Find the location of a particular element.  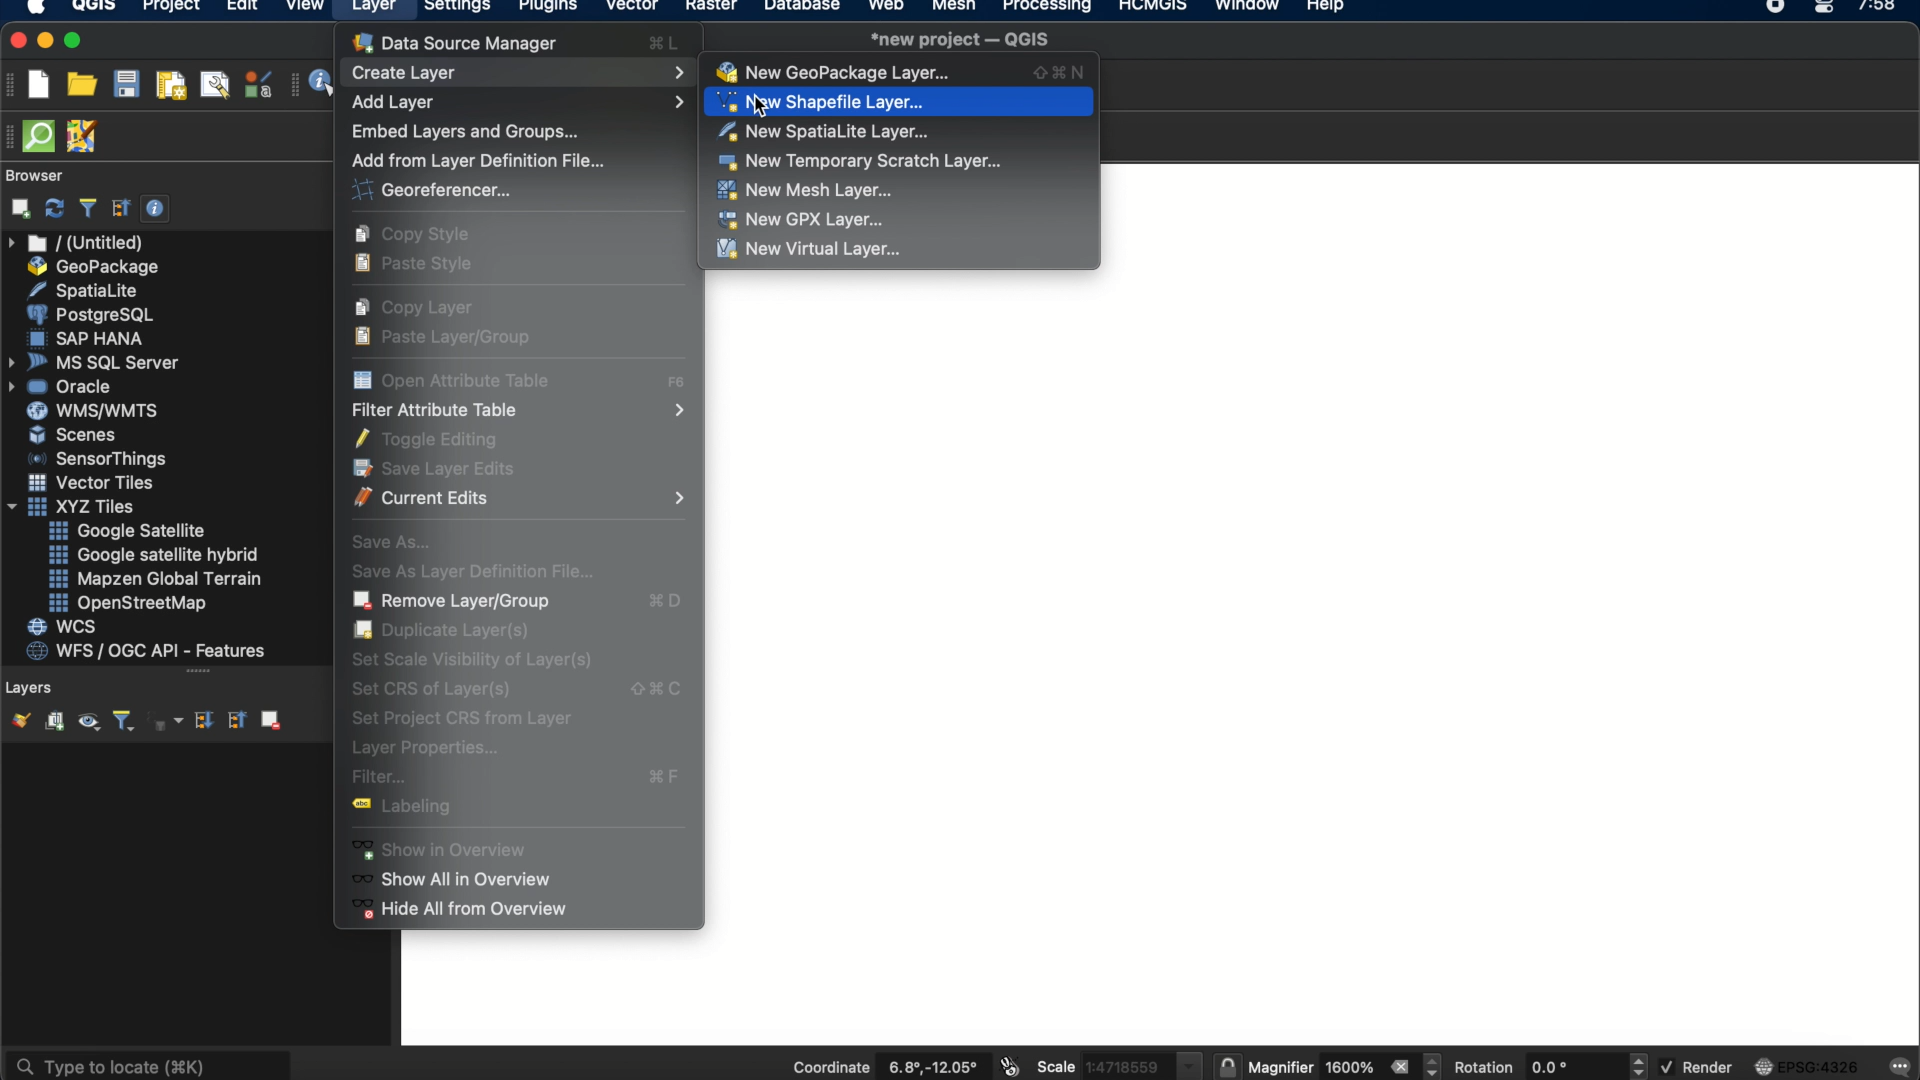

toggle extents and mouse position display is located at coordinates (1009, 1065).